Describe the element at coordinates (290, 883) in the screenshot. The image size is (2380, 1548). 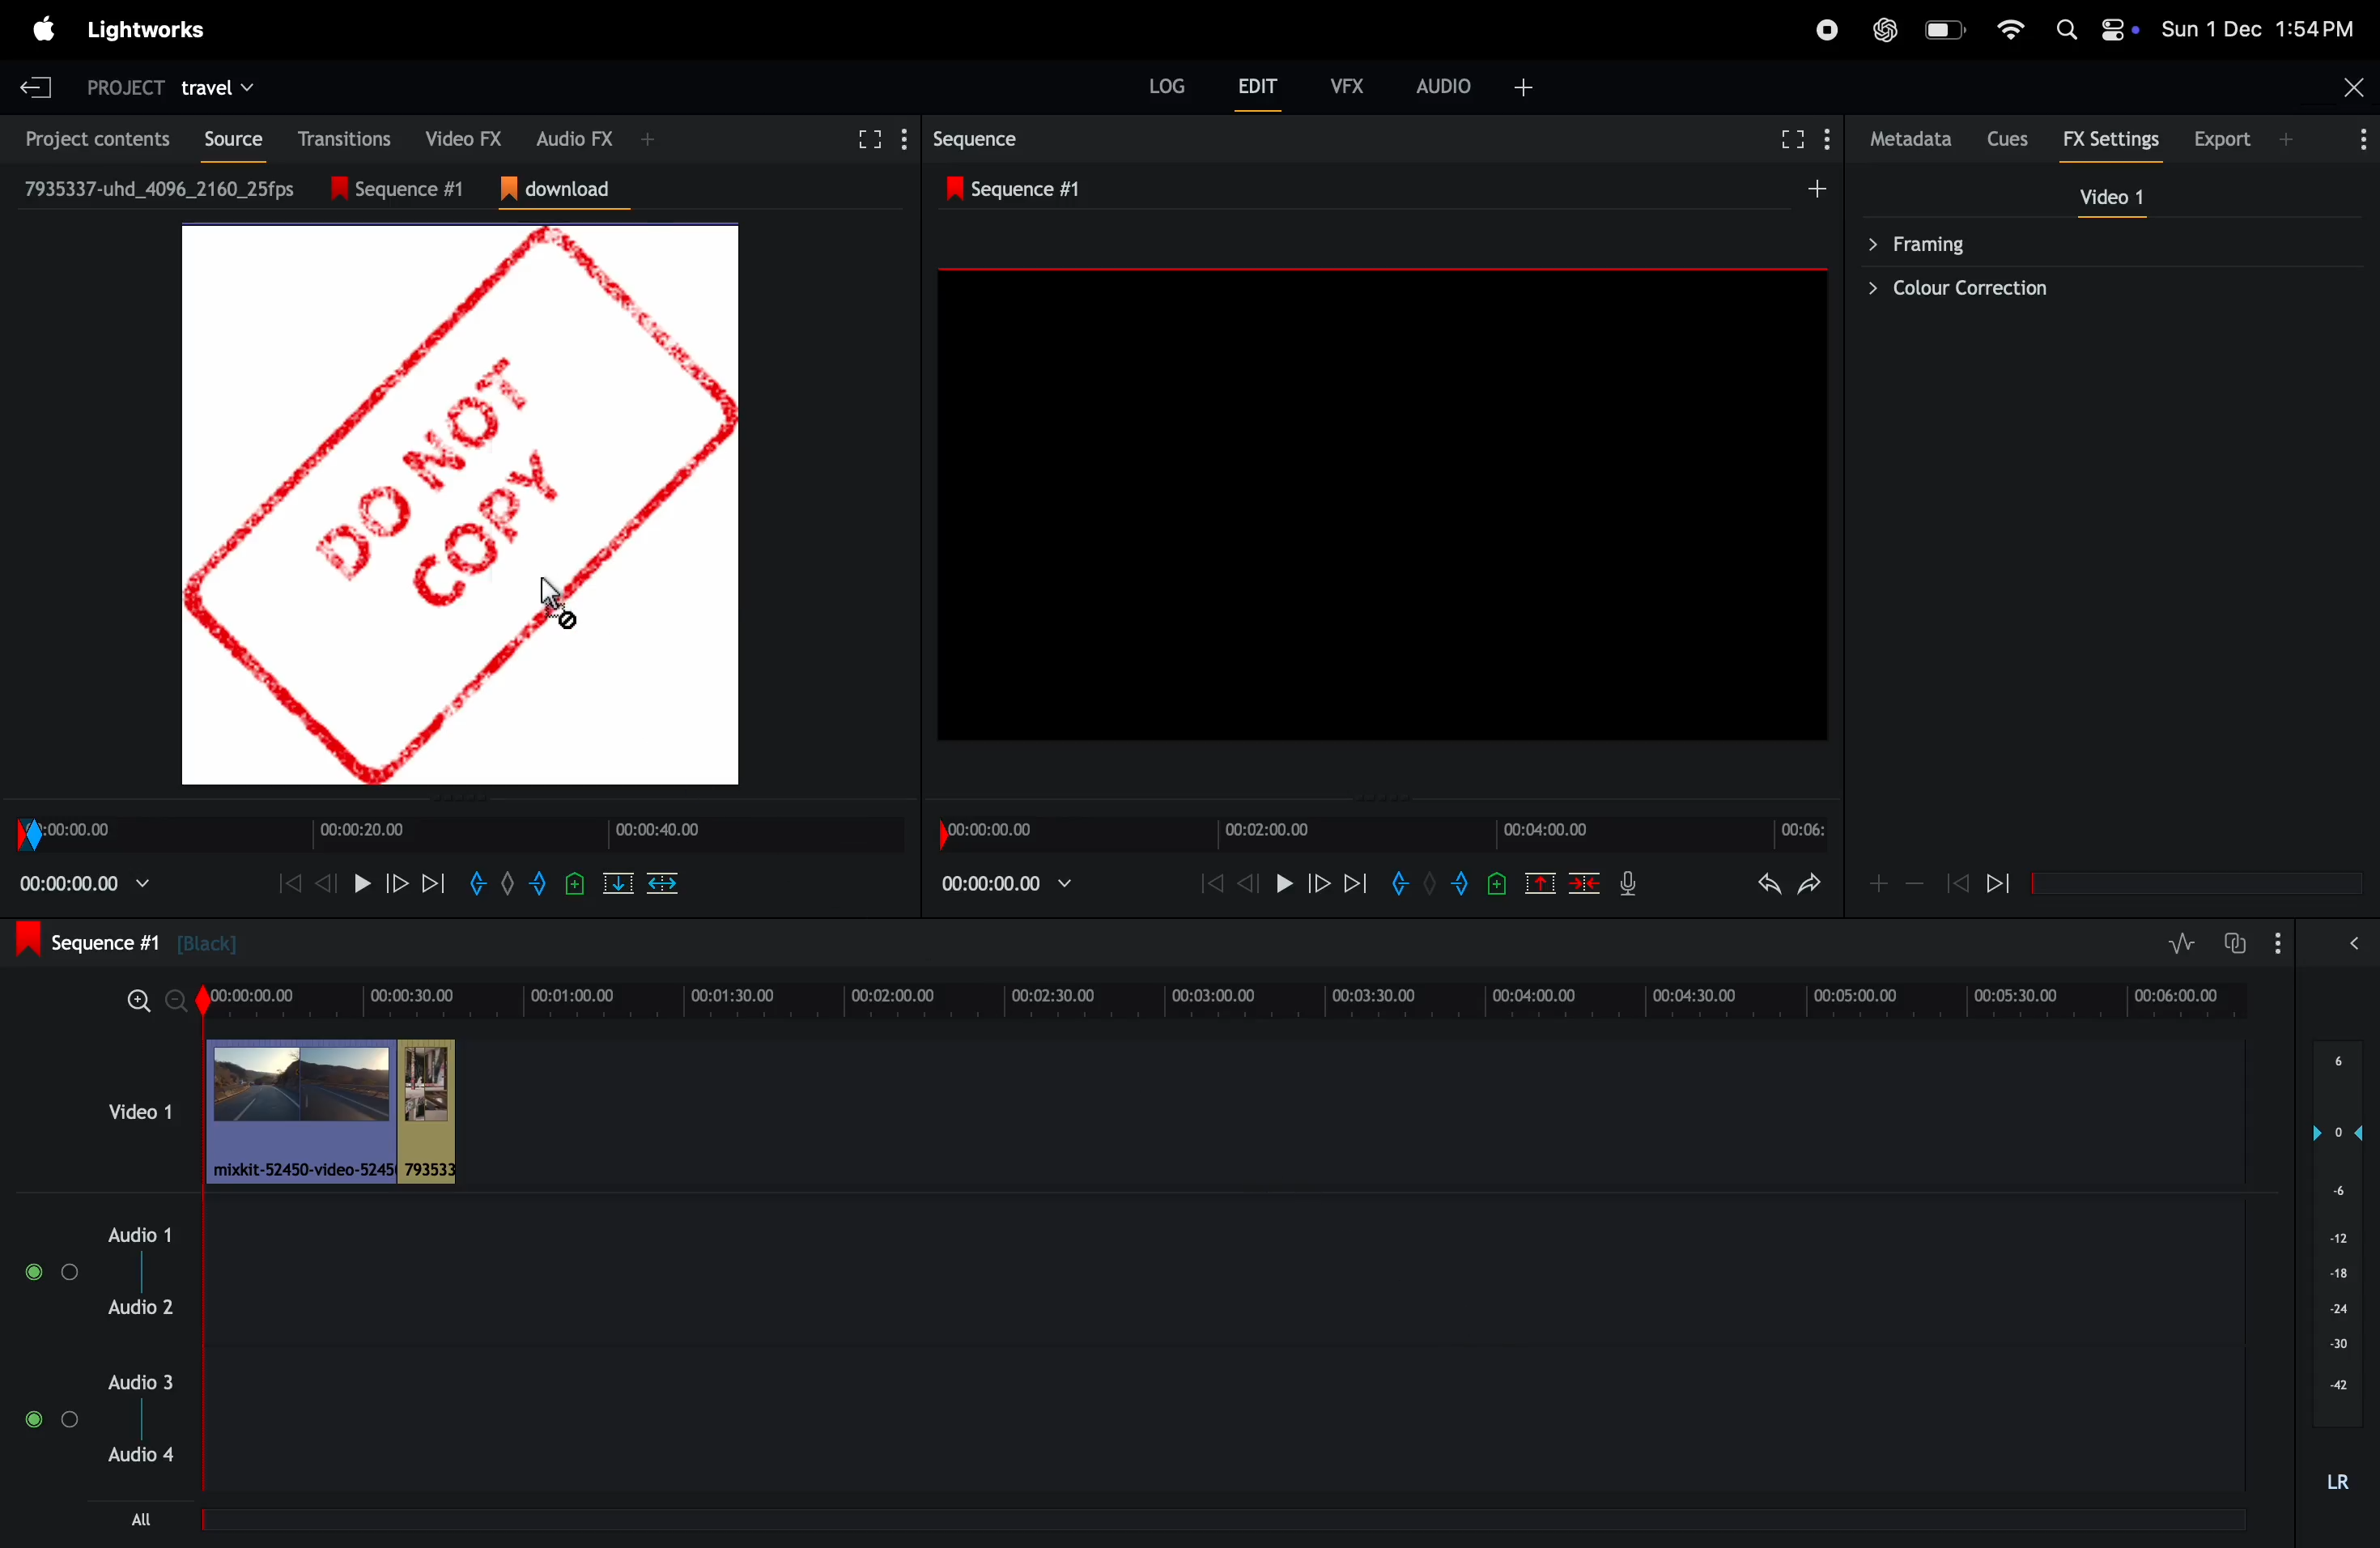
I see `Previous frame` at that location.